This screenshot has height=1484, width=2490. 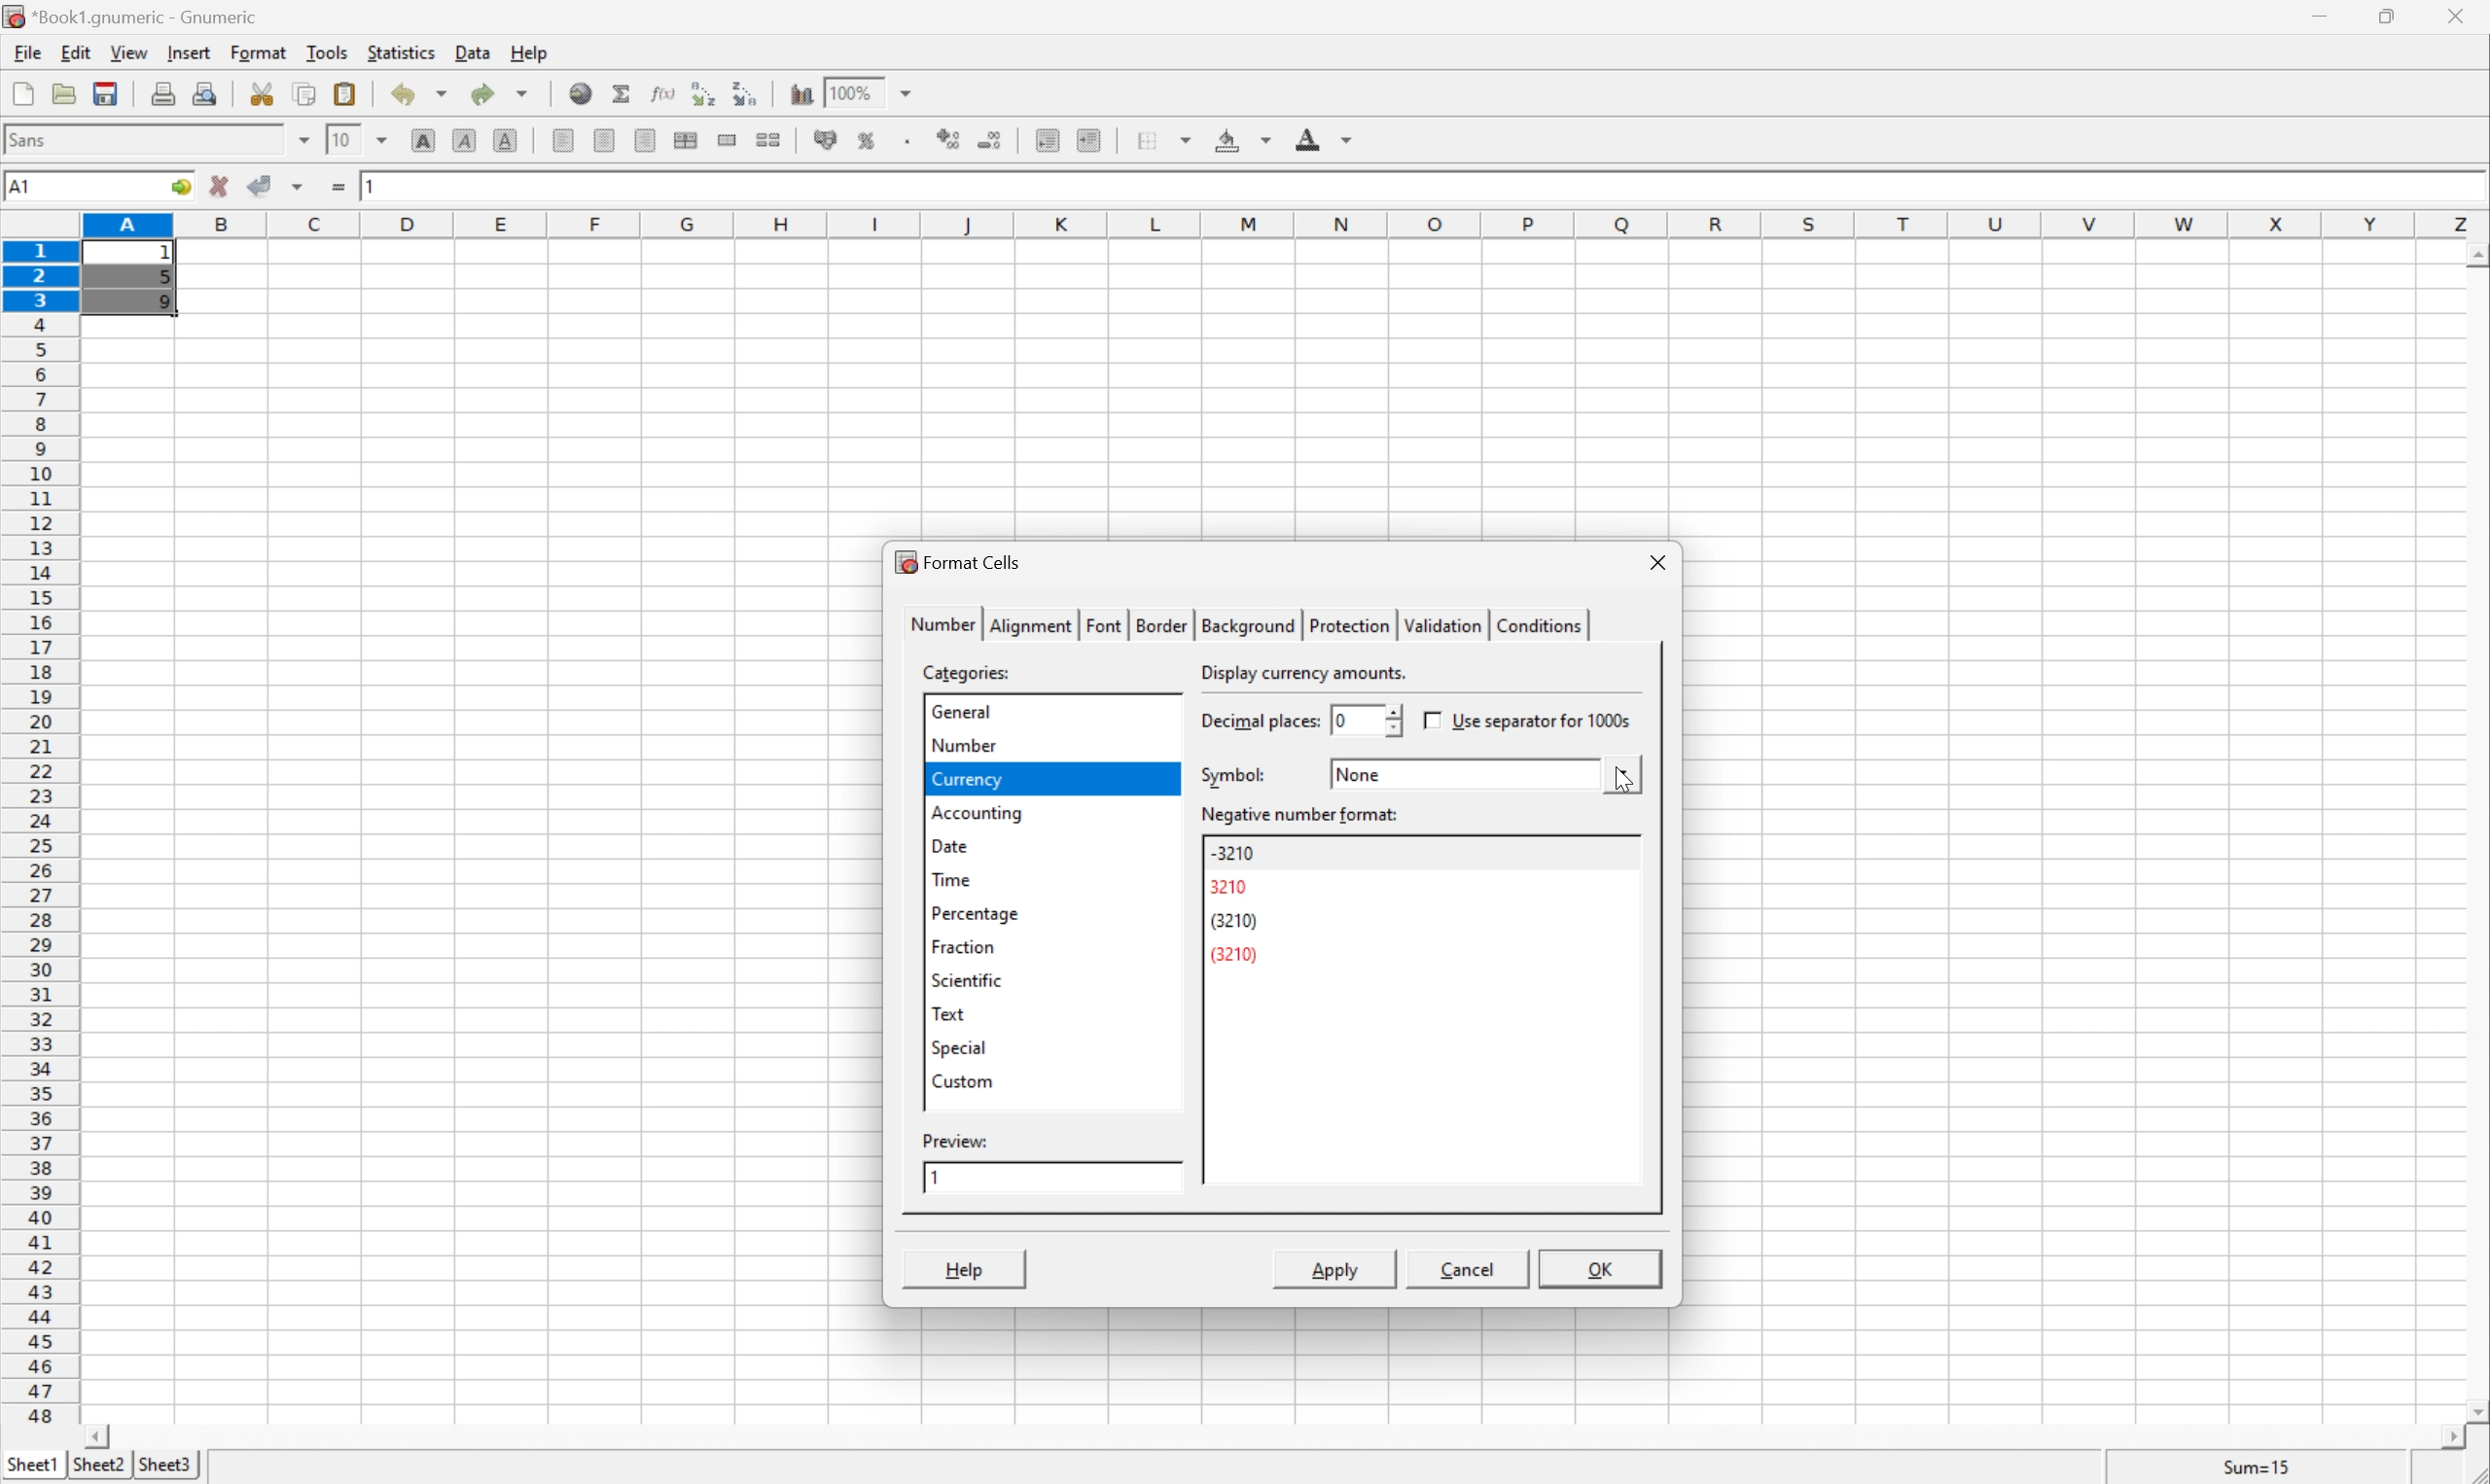 I want to click on -3210, so click(x=1237, y=853).